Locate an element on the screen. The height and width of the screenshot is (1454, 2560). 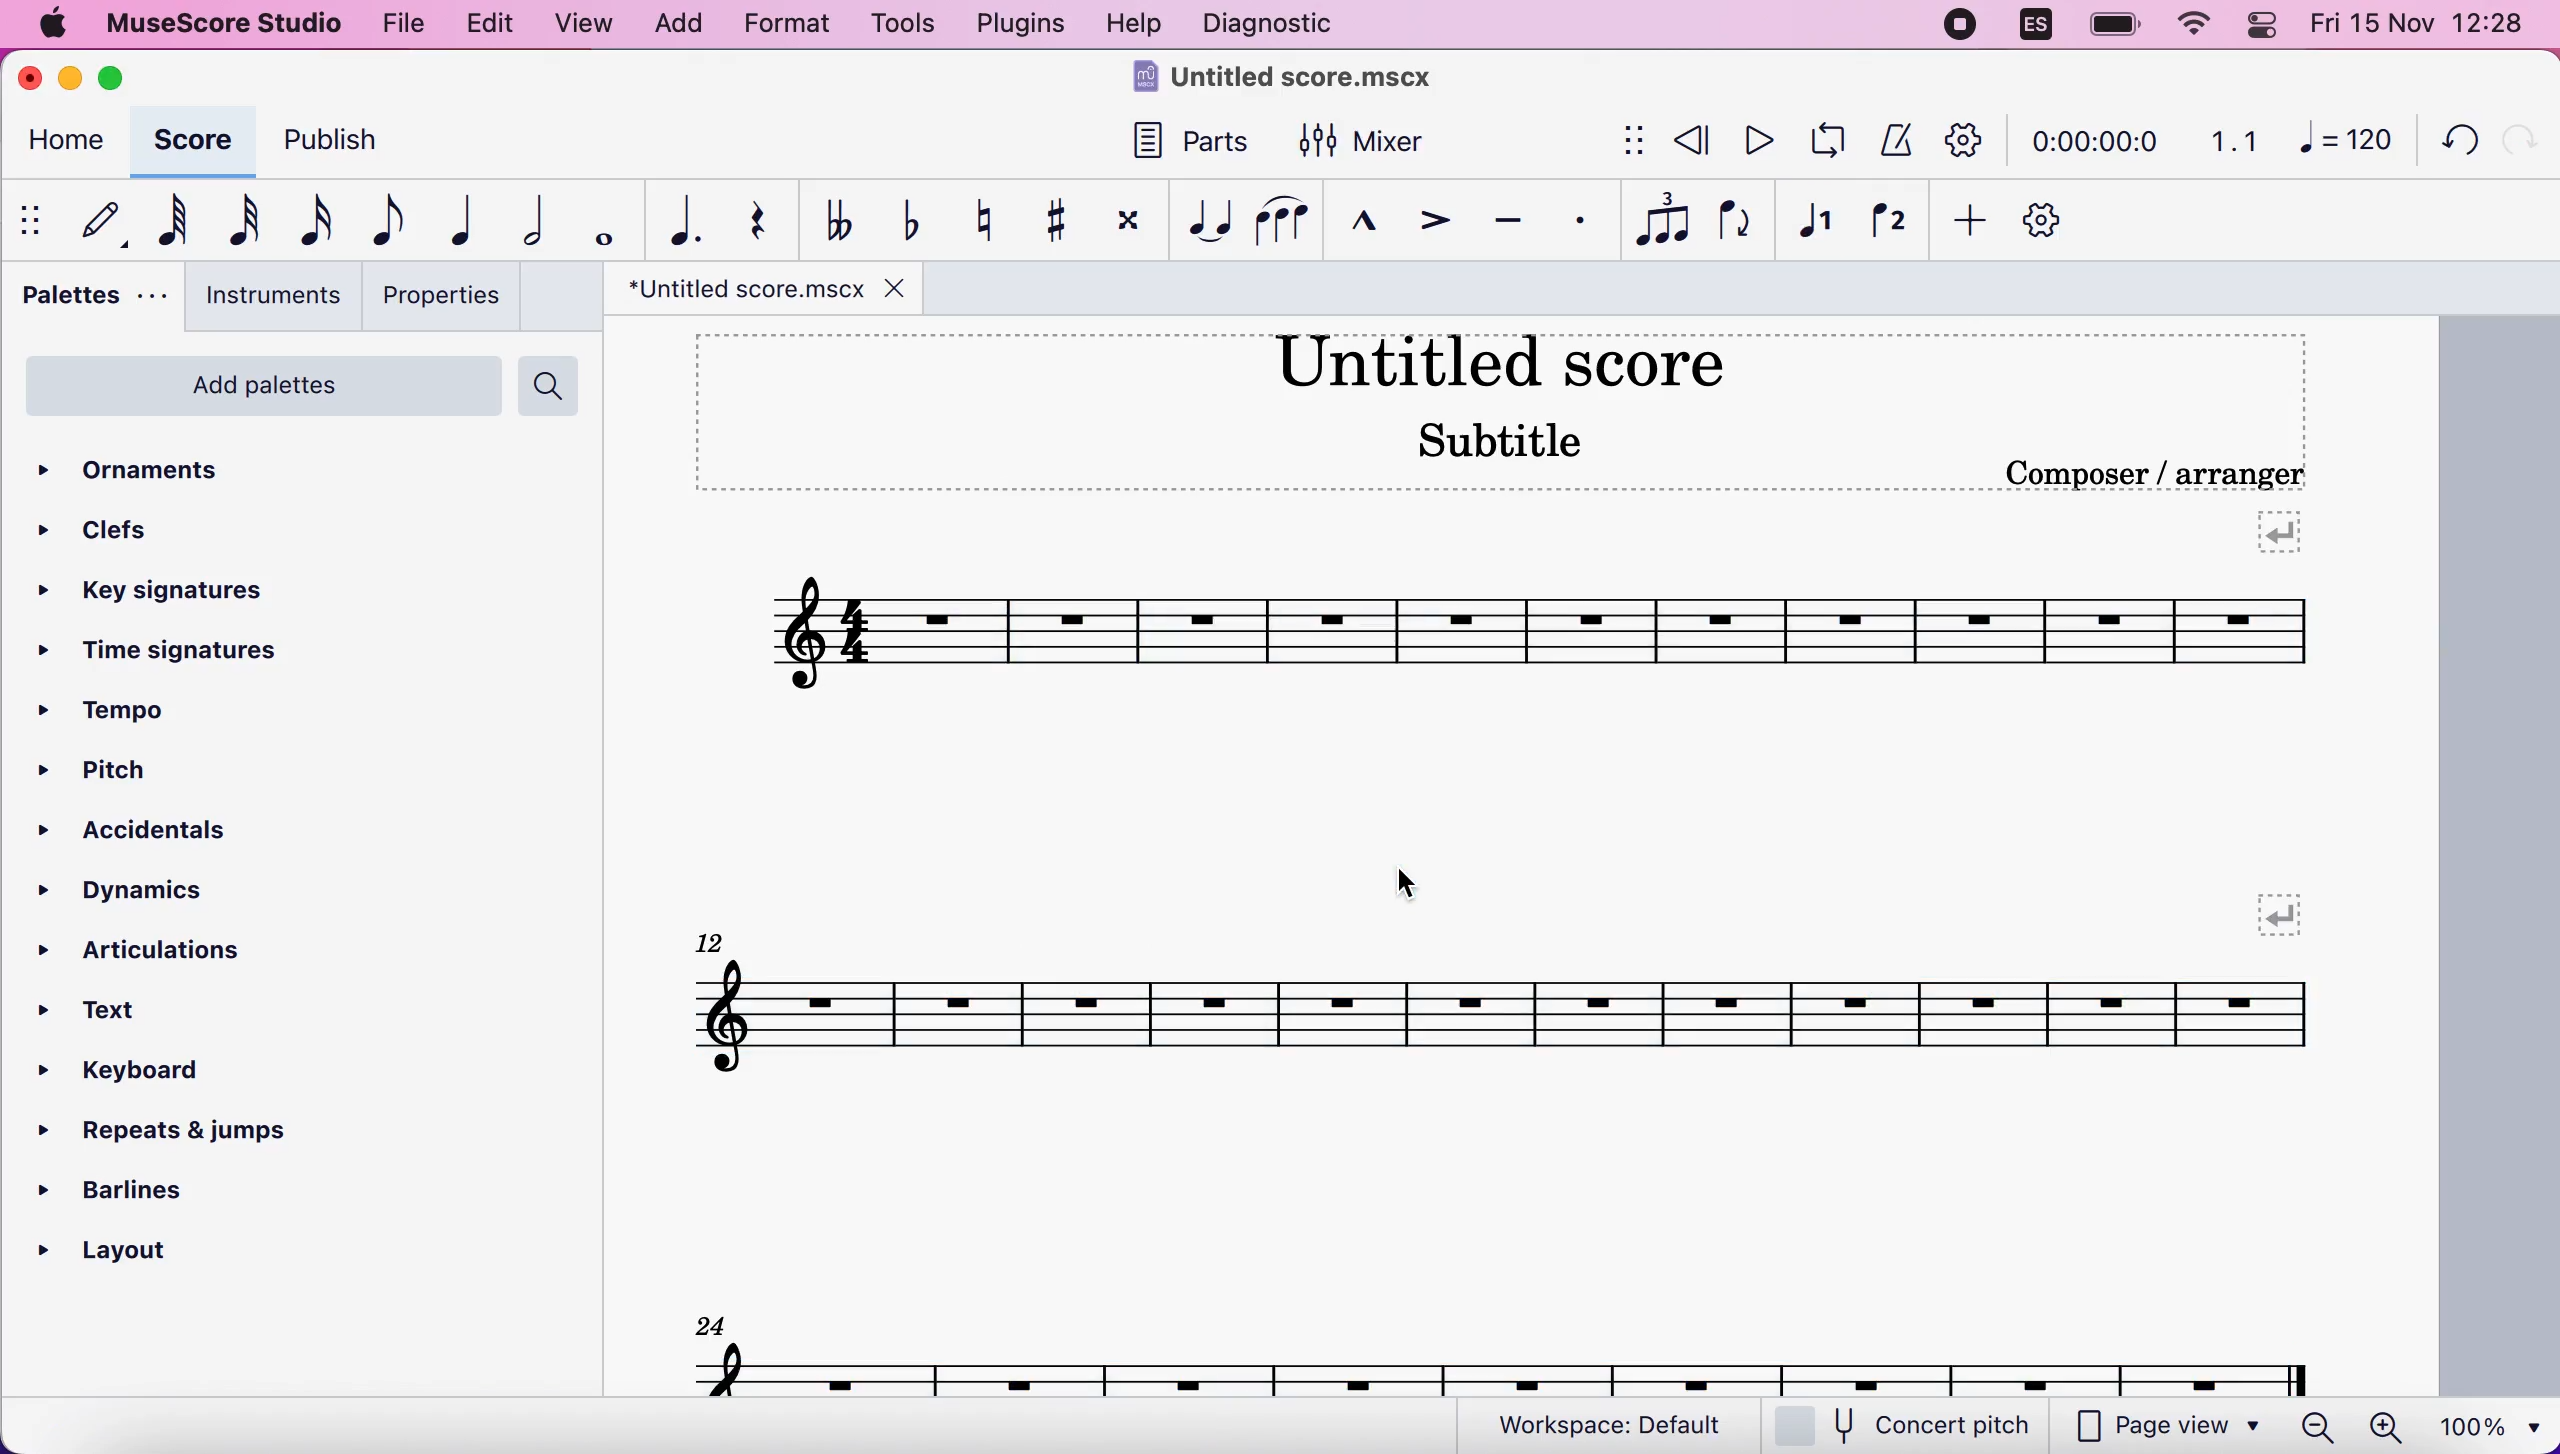
tie is located at coordinates (1205, 221).